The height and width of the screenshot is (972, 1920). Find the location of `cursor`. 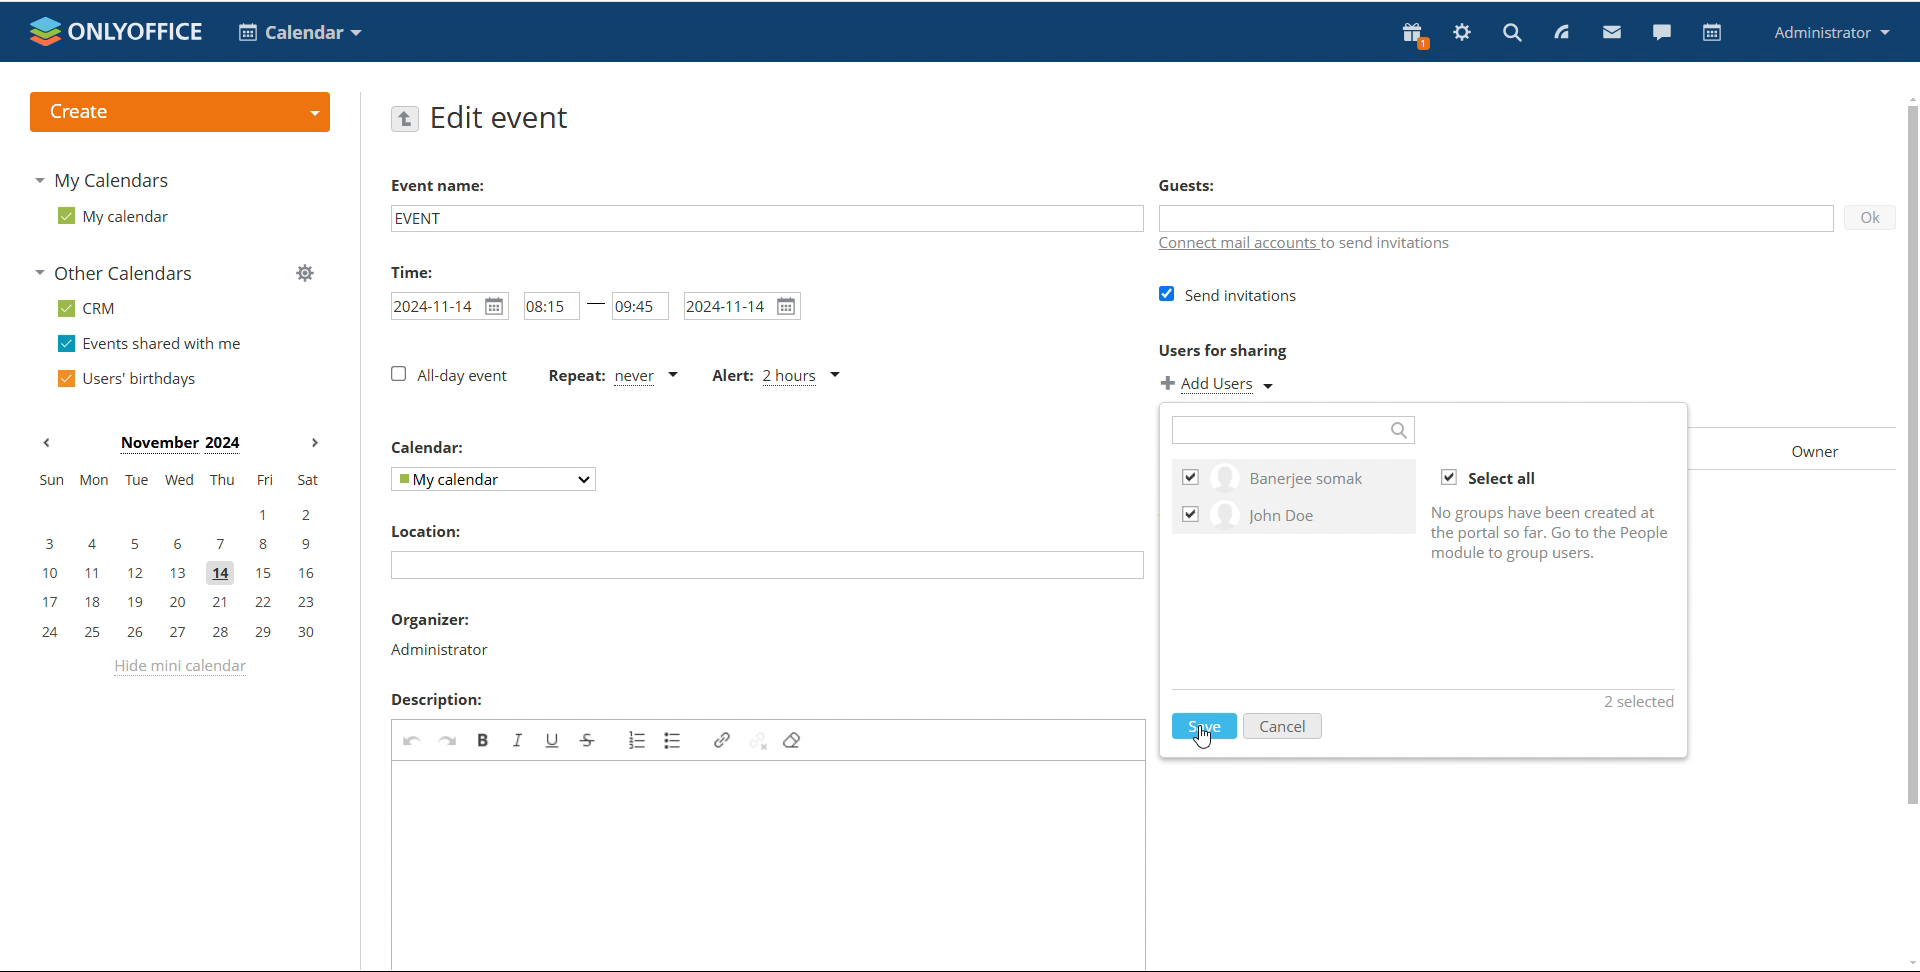

cursor is located at coordinates (1203, 738).